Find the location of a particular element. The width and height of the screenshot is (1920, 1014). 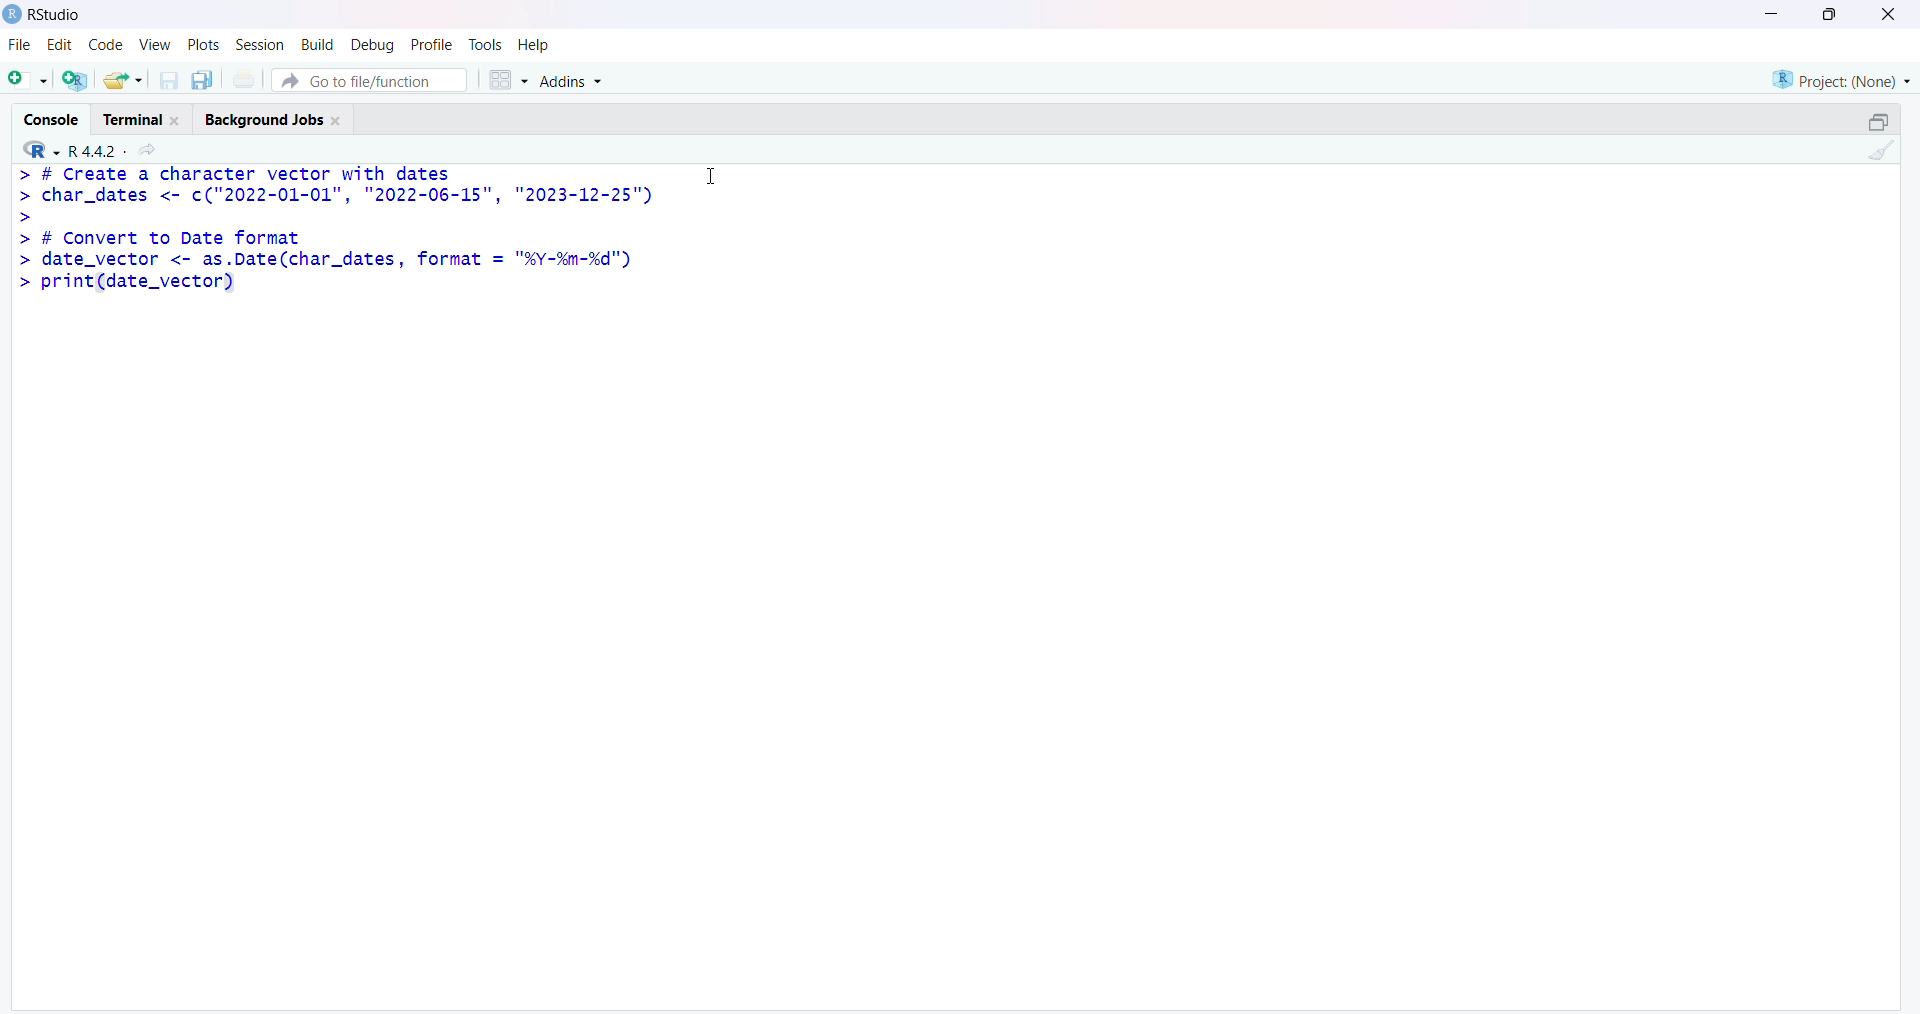

File is located at coordinates (17, 48).